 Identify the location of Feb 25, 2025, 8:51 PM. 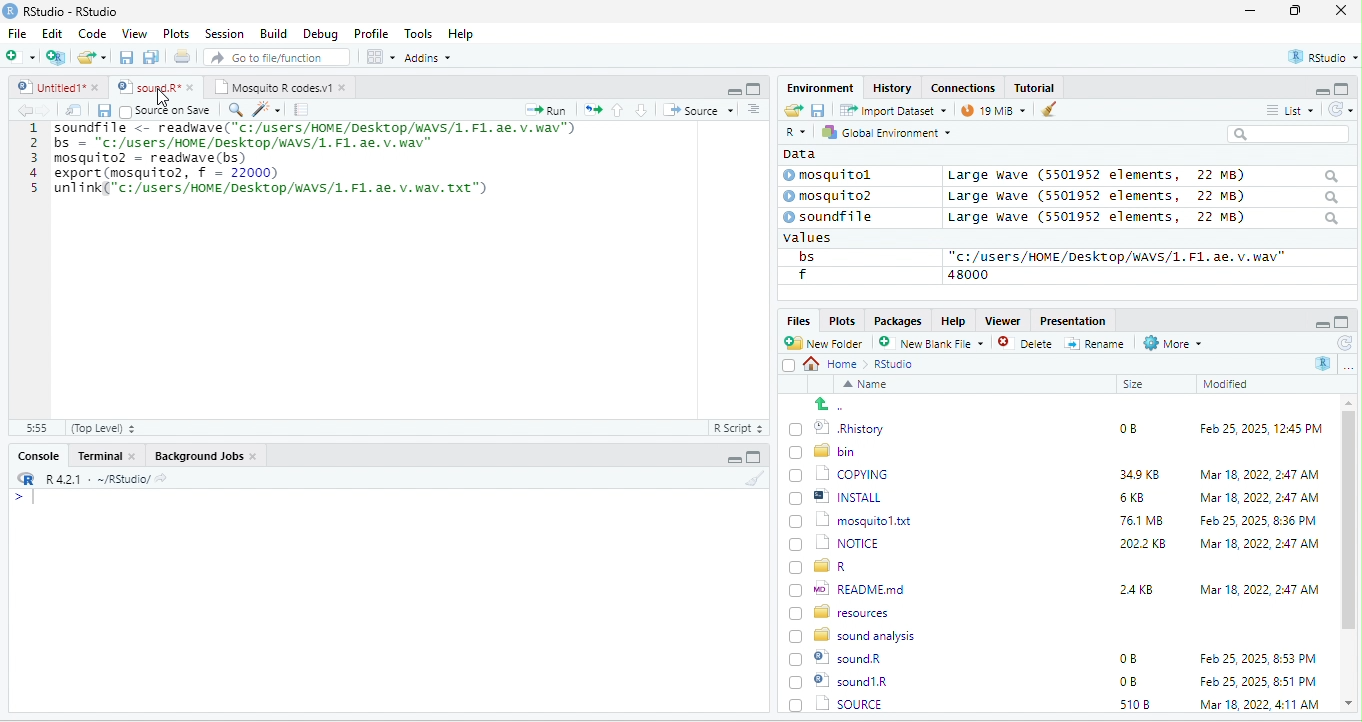
(1259, 659).